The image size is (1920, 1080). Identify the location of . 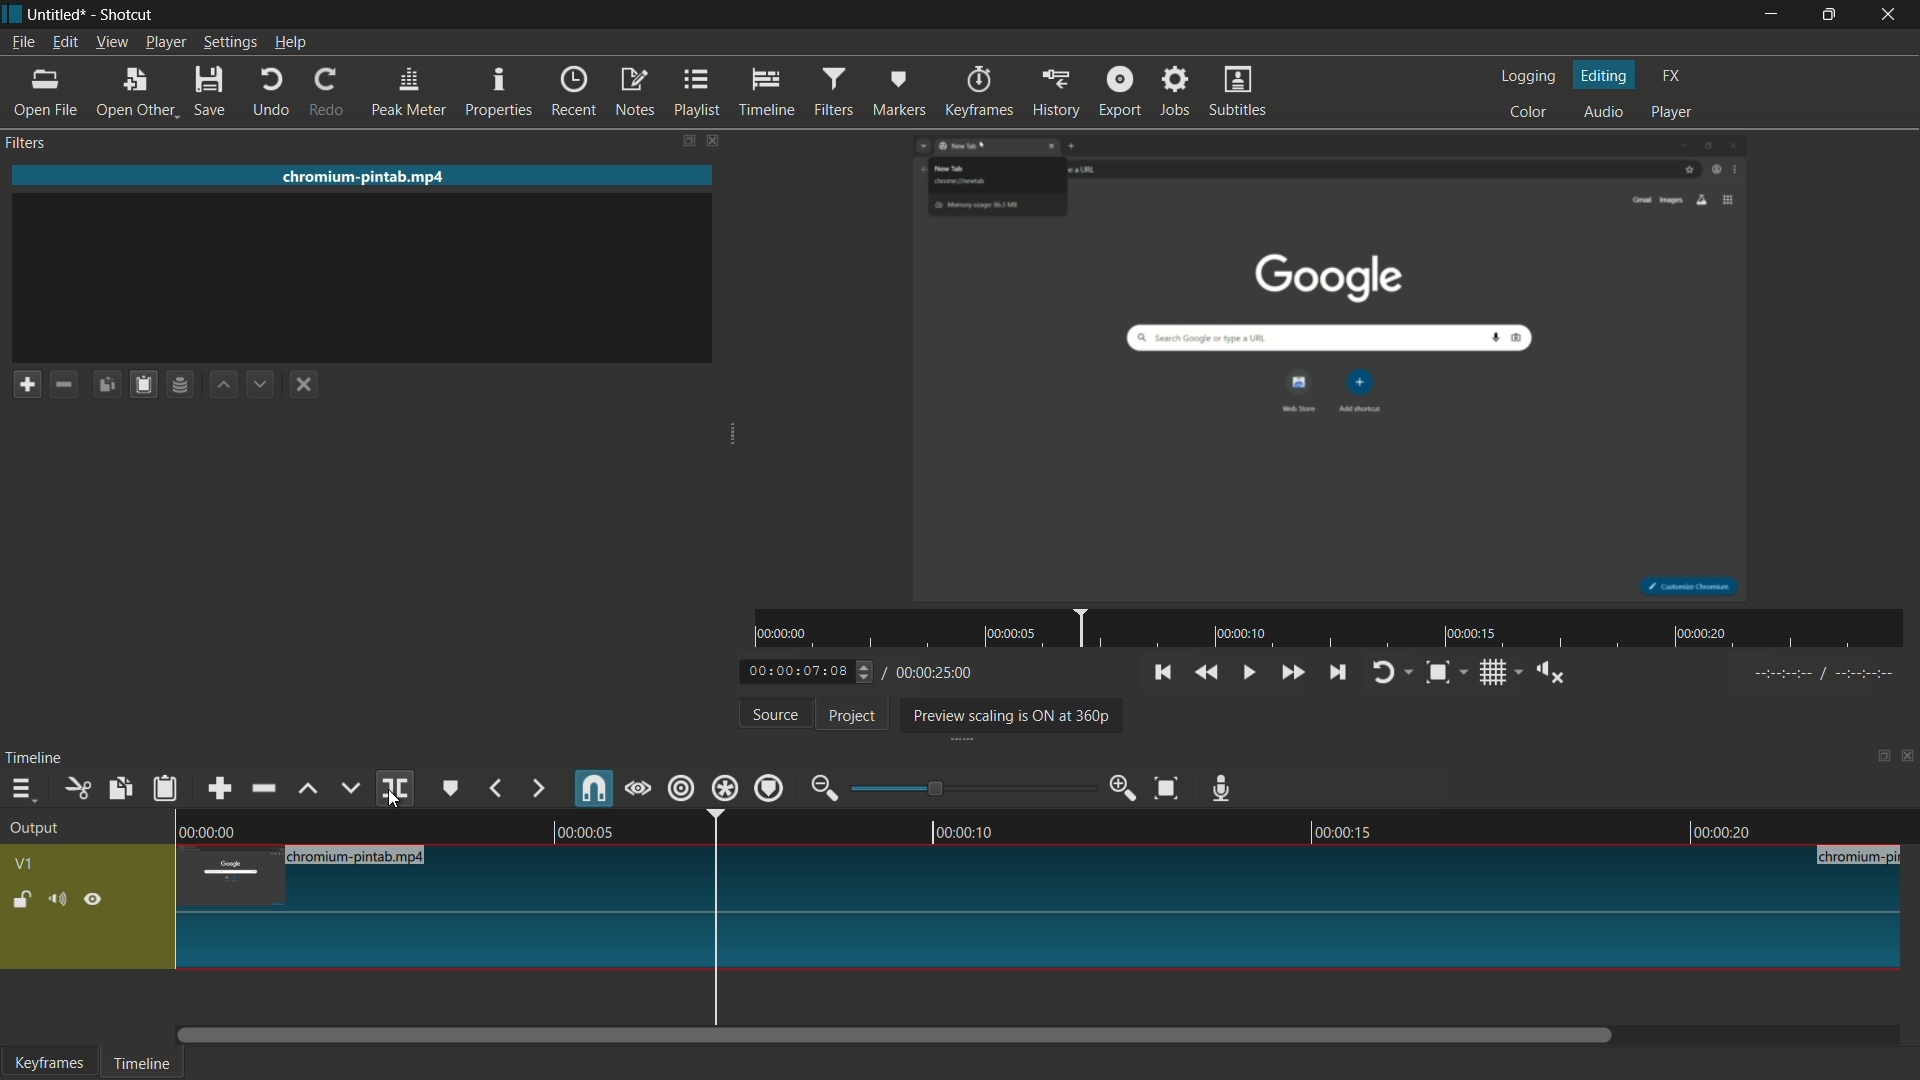
(1671, 73).